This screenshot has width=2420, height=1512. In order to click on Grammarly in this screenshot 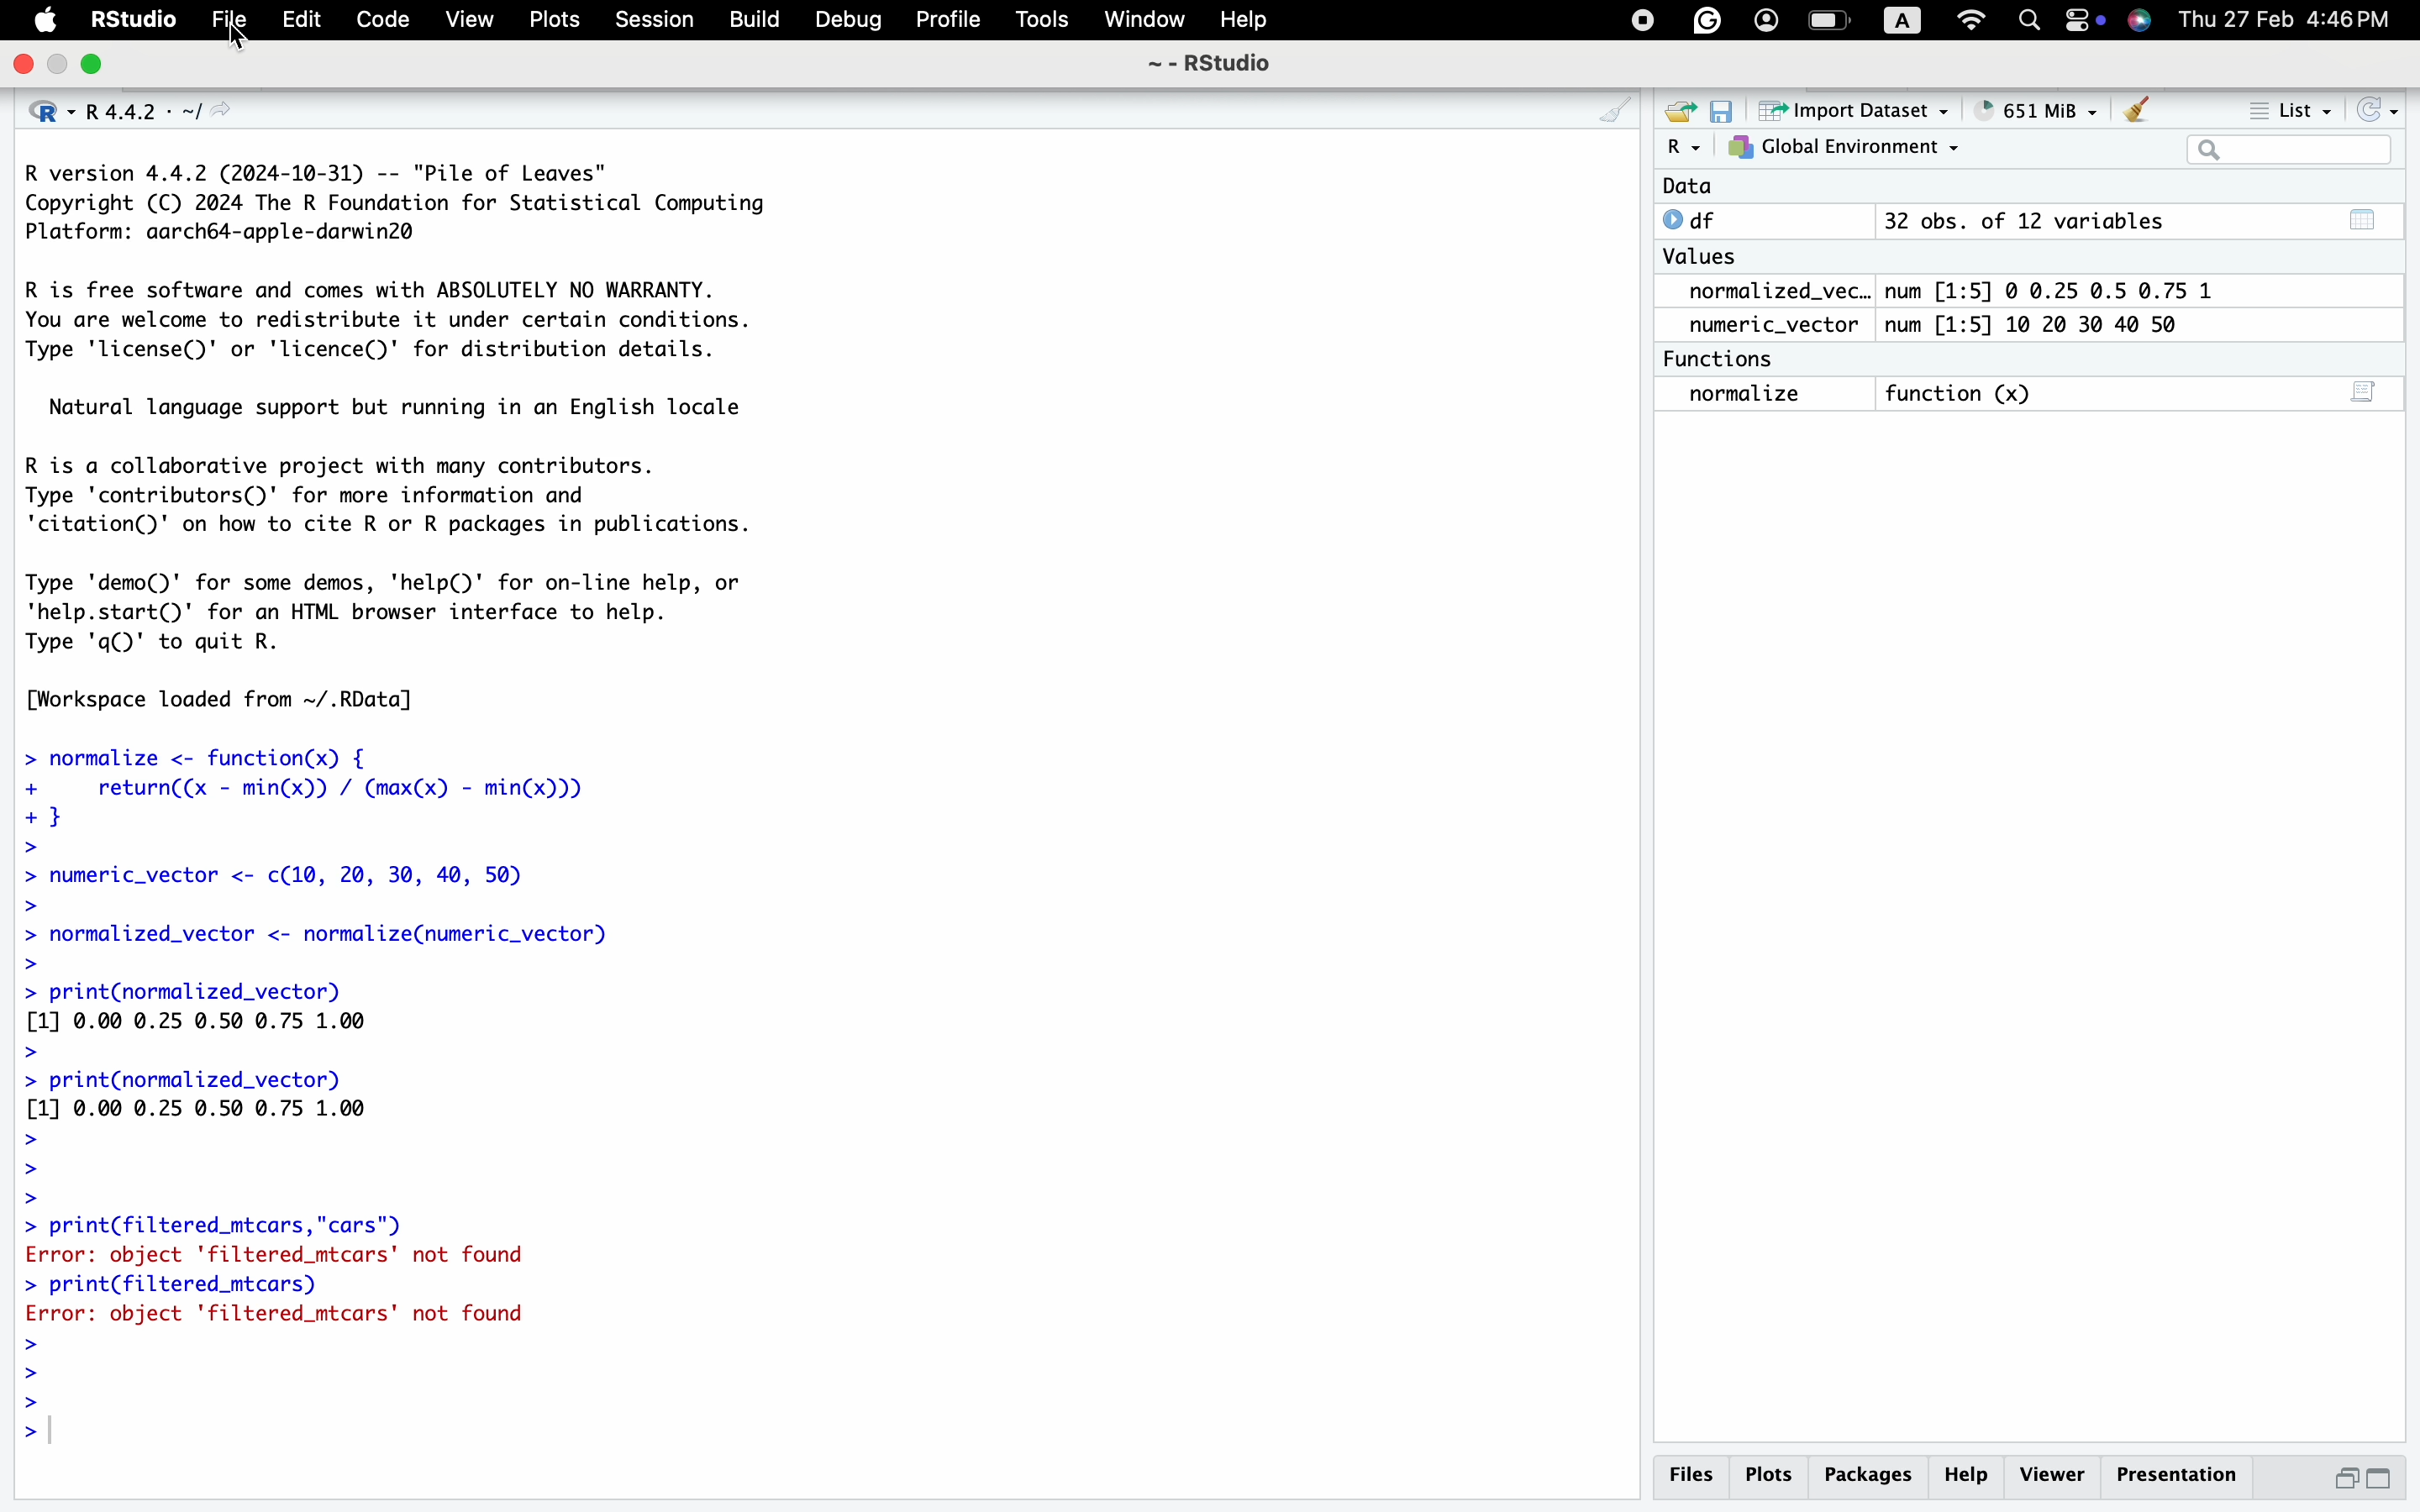, I will do `click(1715, 17)`.